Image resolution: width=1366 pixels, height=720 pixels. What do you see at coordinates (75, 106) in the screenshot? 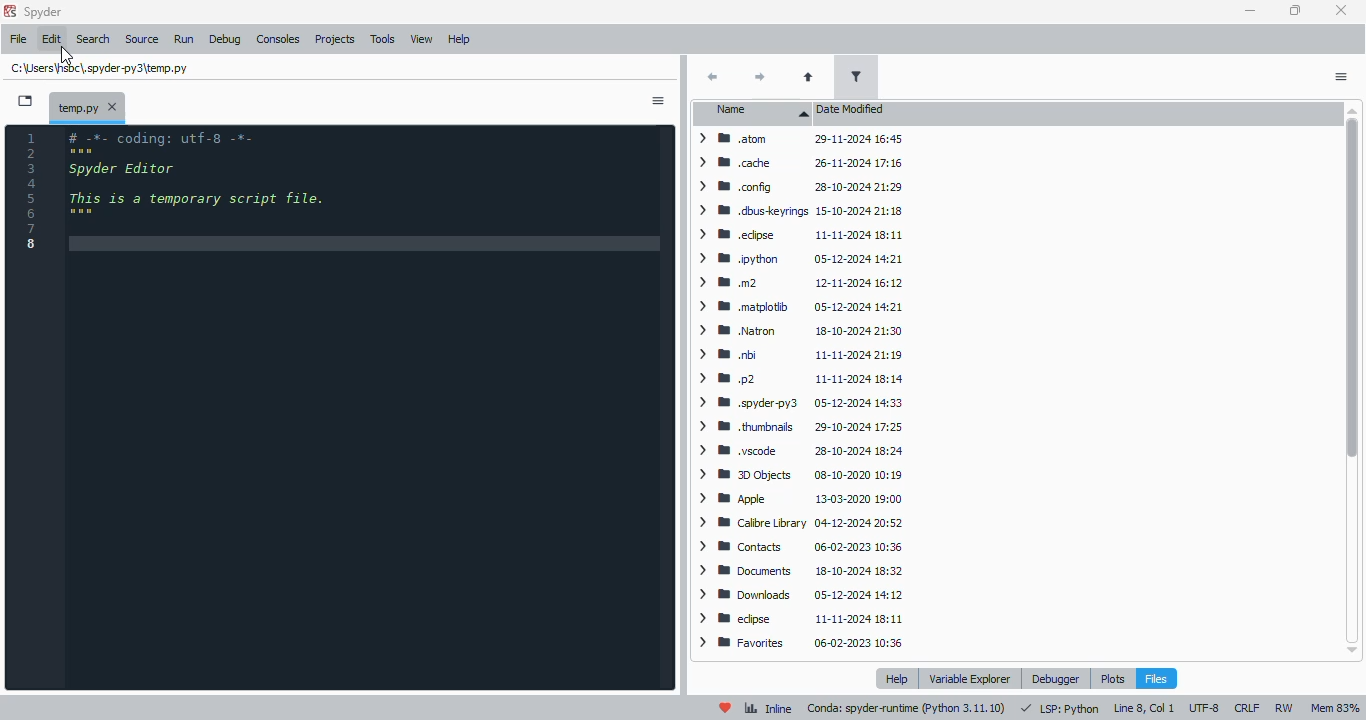
I see `temporary file` at bounding box center [75, 106].